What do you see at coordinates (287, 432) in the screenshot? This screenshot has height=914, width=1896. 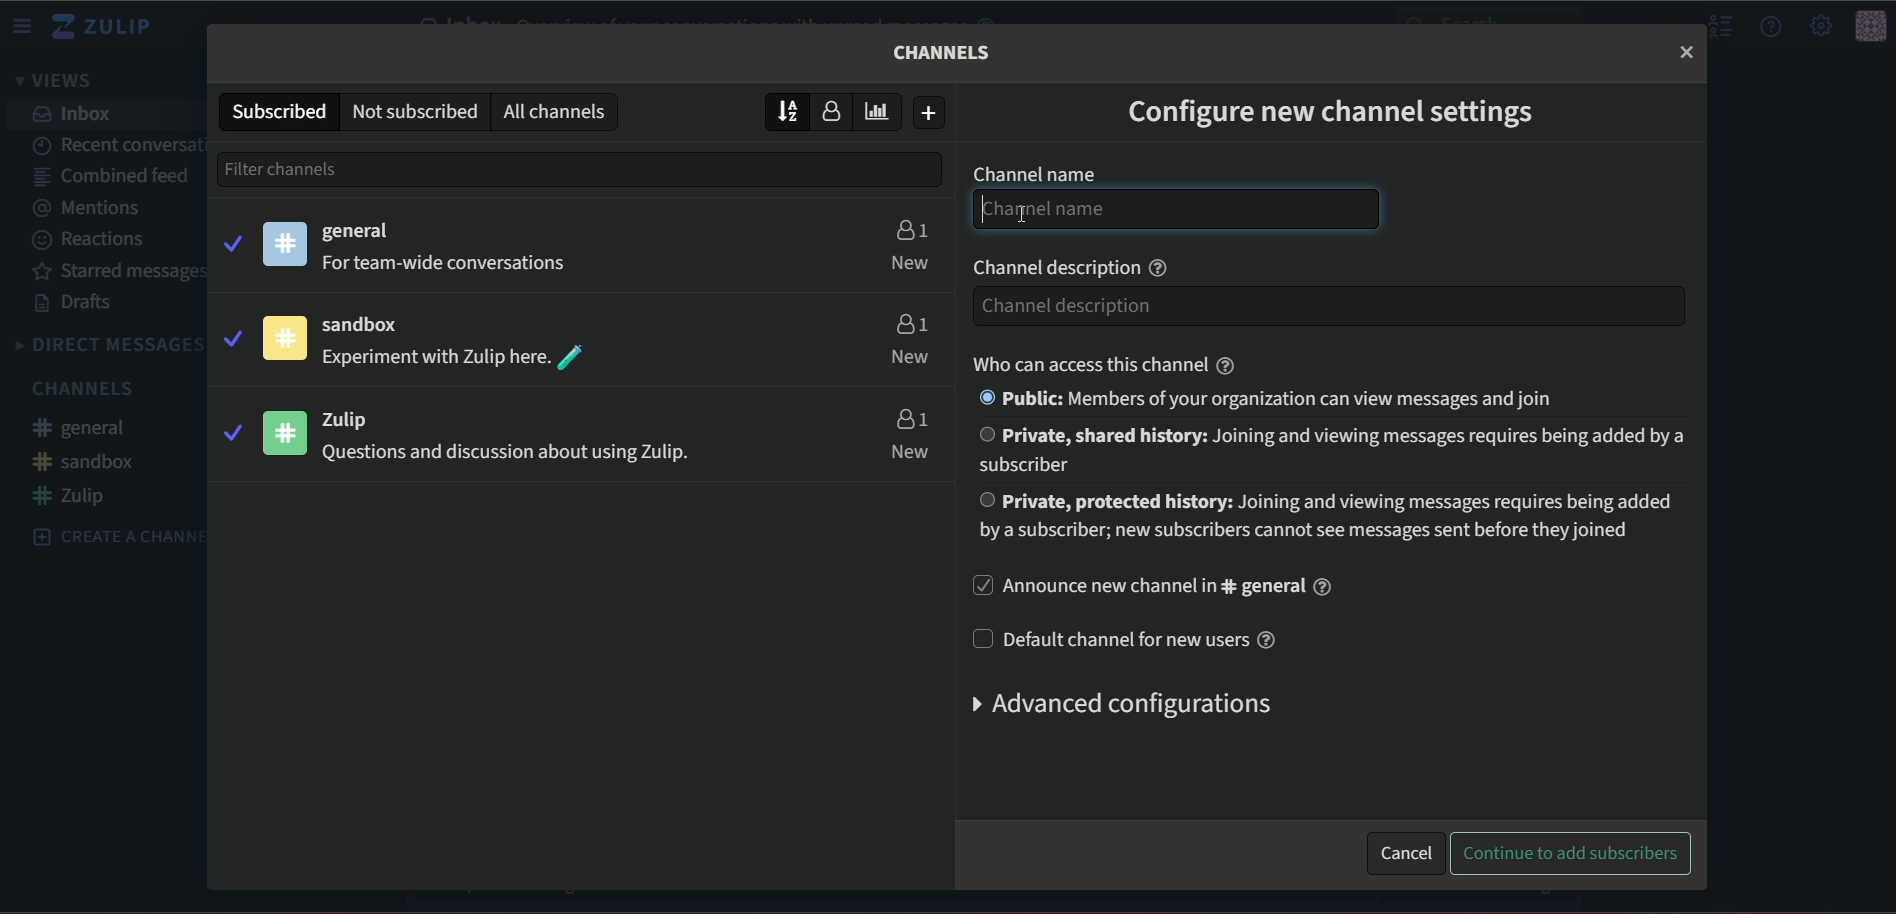 I see `icon` at bounding box center [287, 432].